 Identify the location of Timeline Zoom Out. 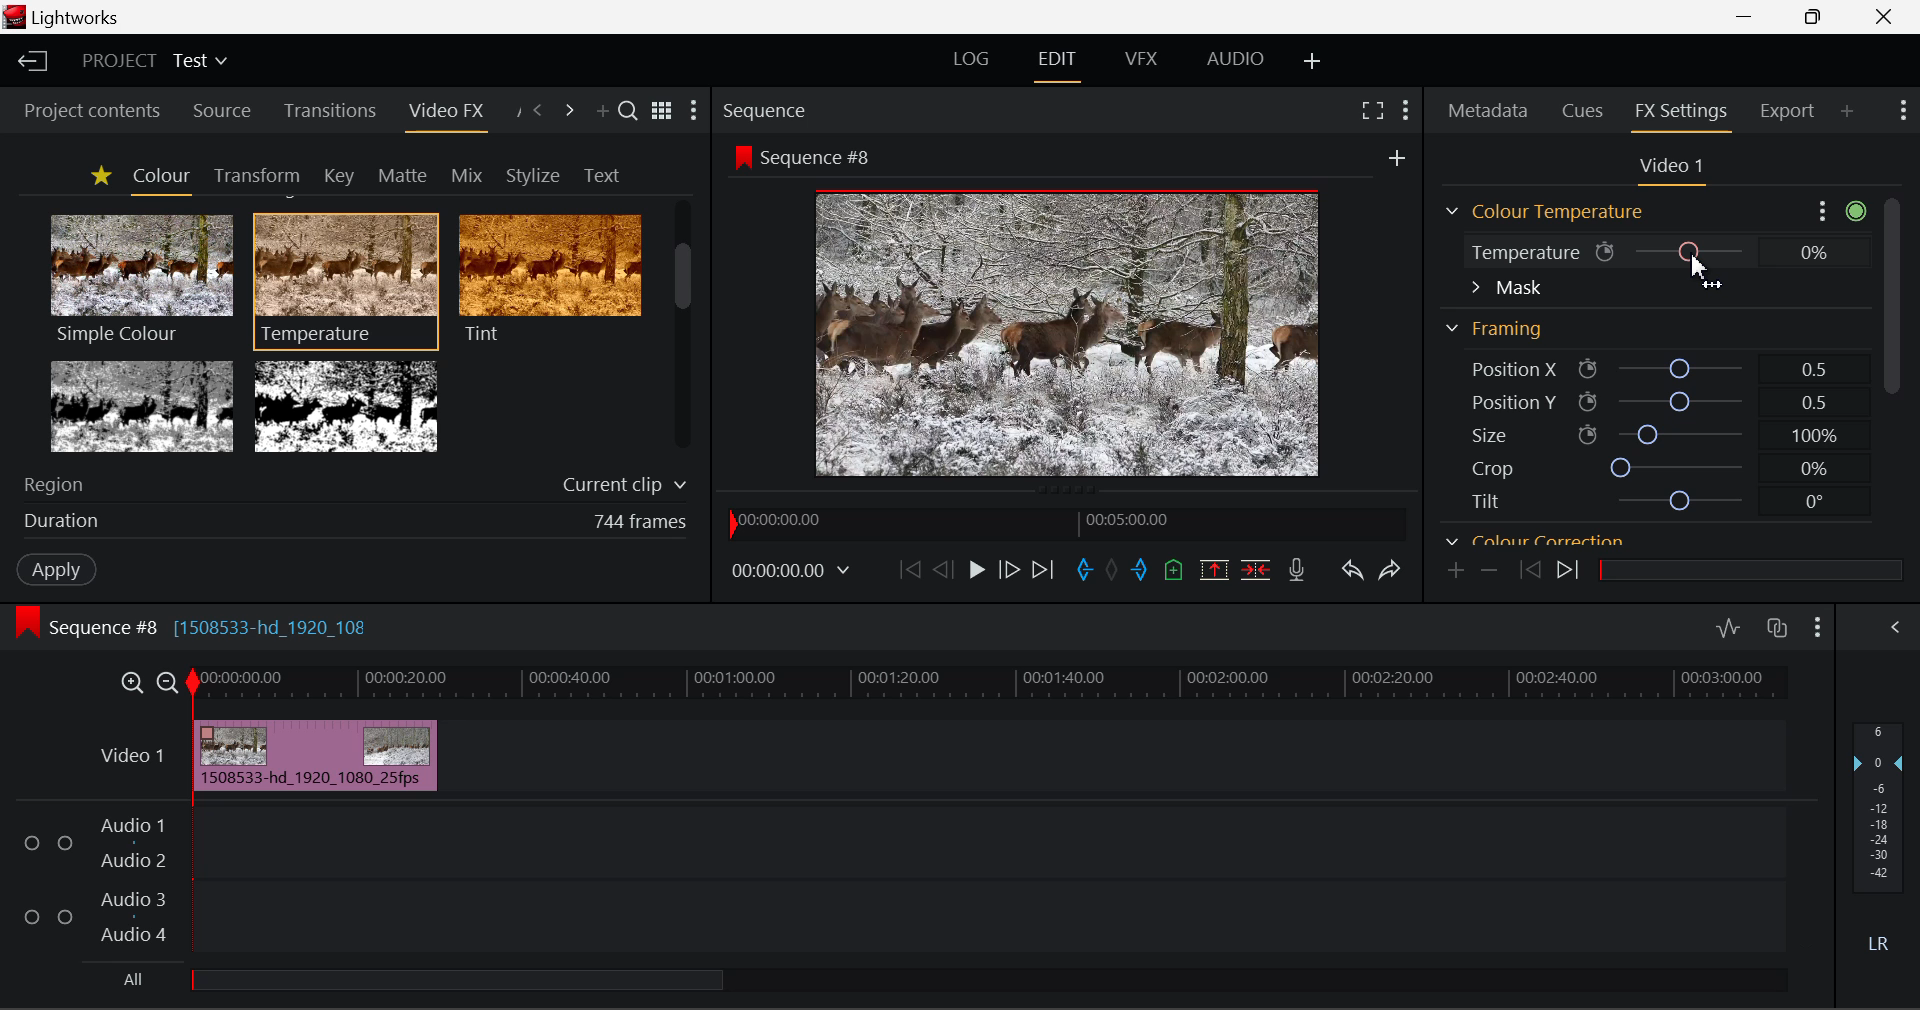
(170, 682).